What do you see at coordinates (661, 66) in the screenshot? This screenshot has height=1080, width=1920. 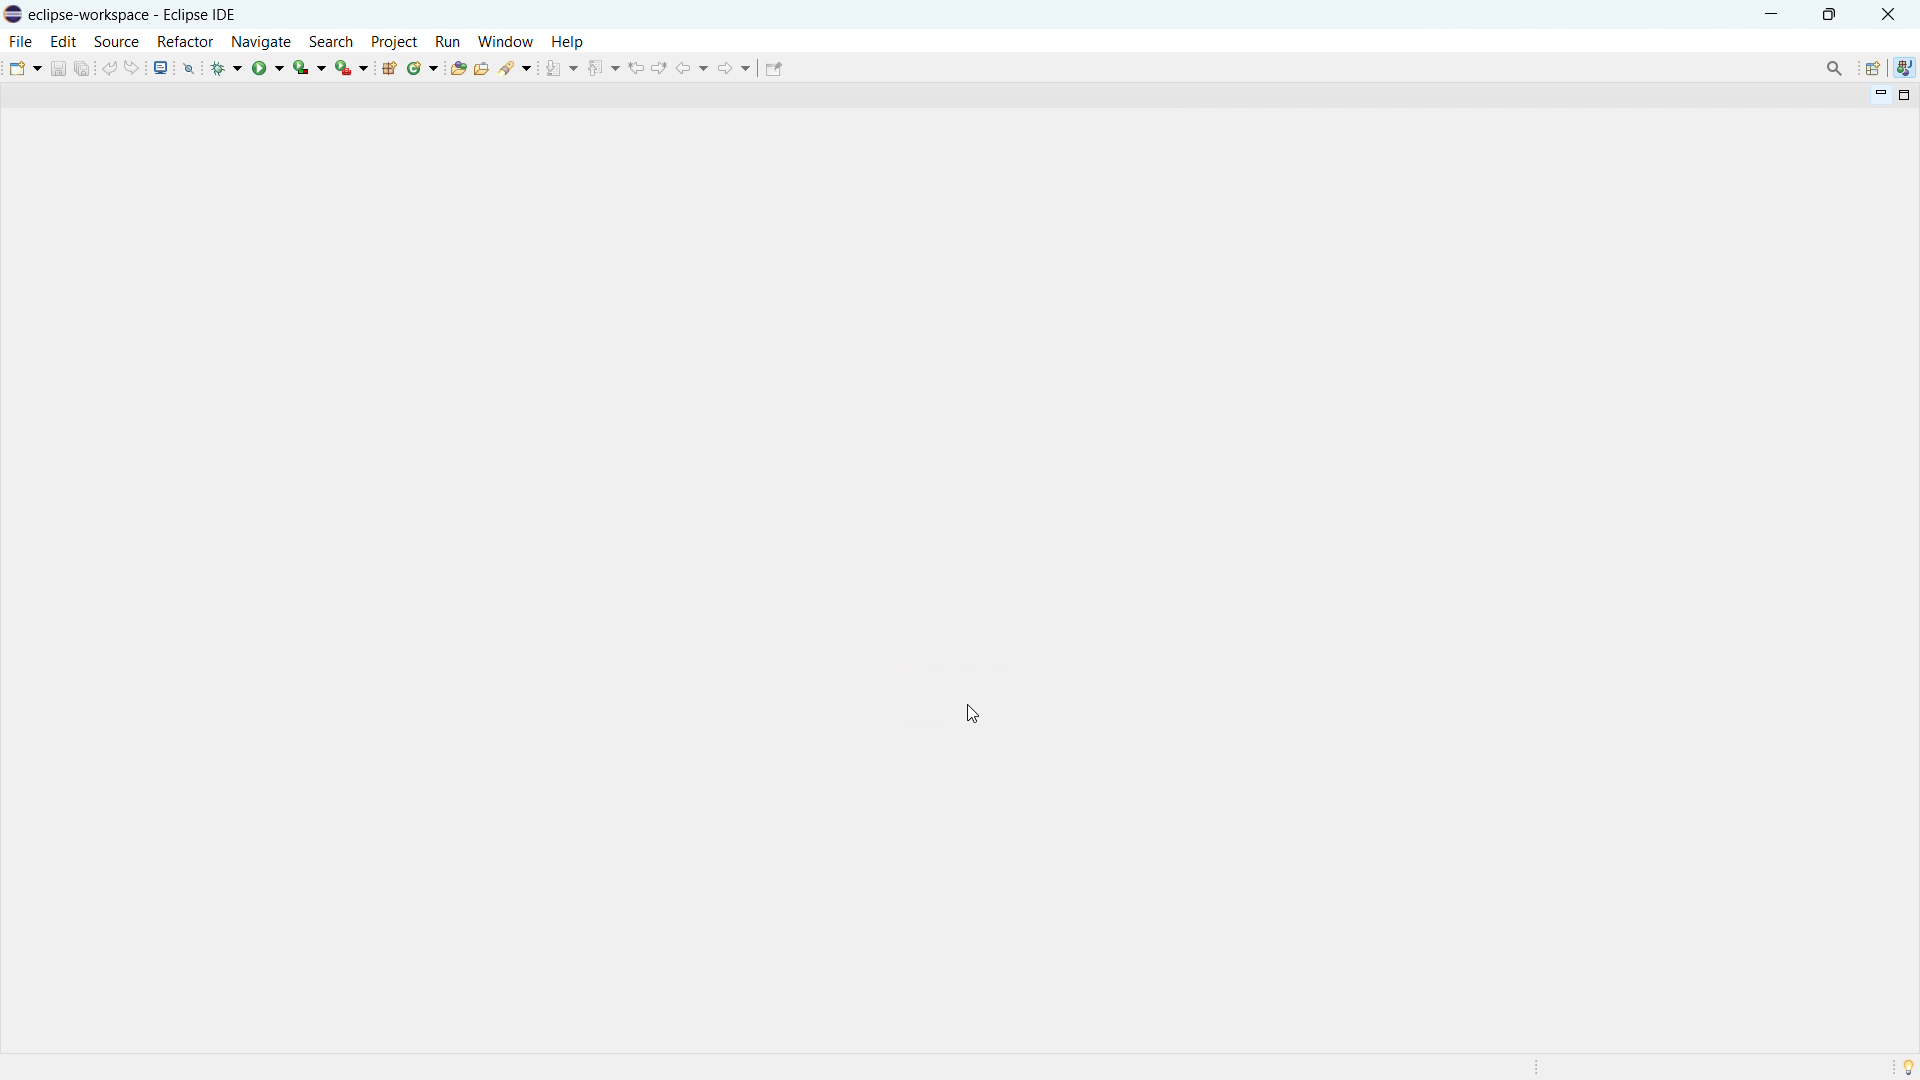 I see `view next location` at bounding box center [661, 66].